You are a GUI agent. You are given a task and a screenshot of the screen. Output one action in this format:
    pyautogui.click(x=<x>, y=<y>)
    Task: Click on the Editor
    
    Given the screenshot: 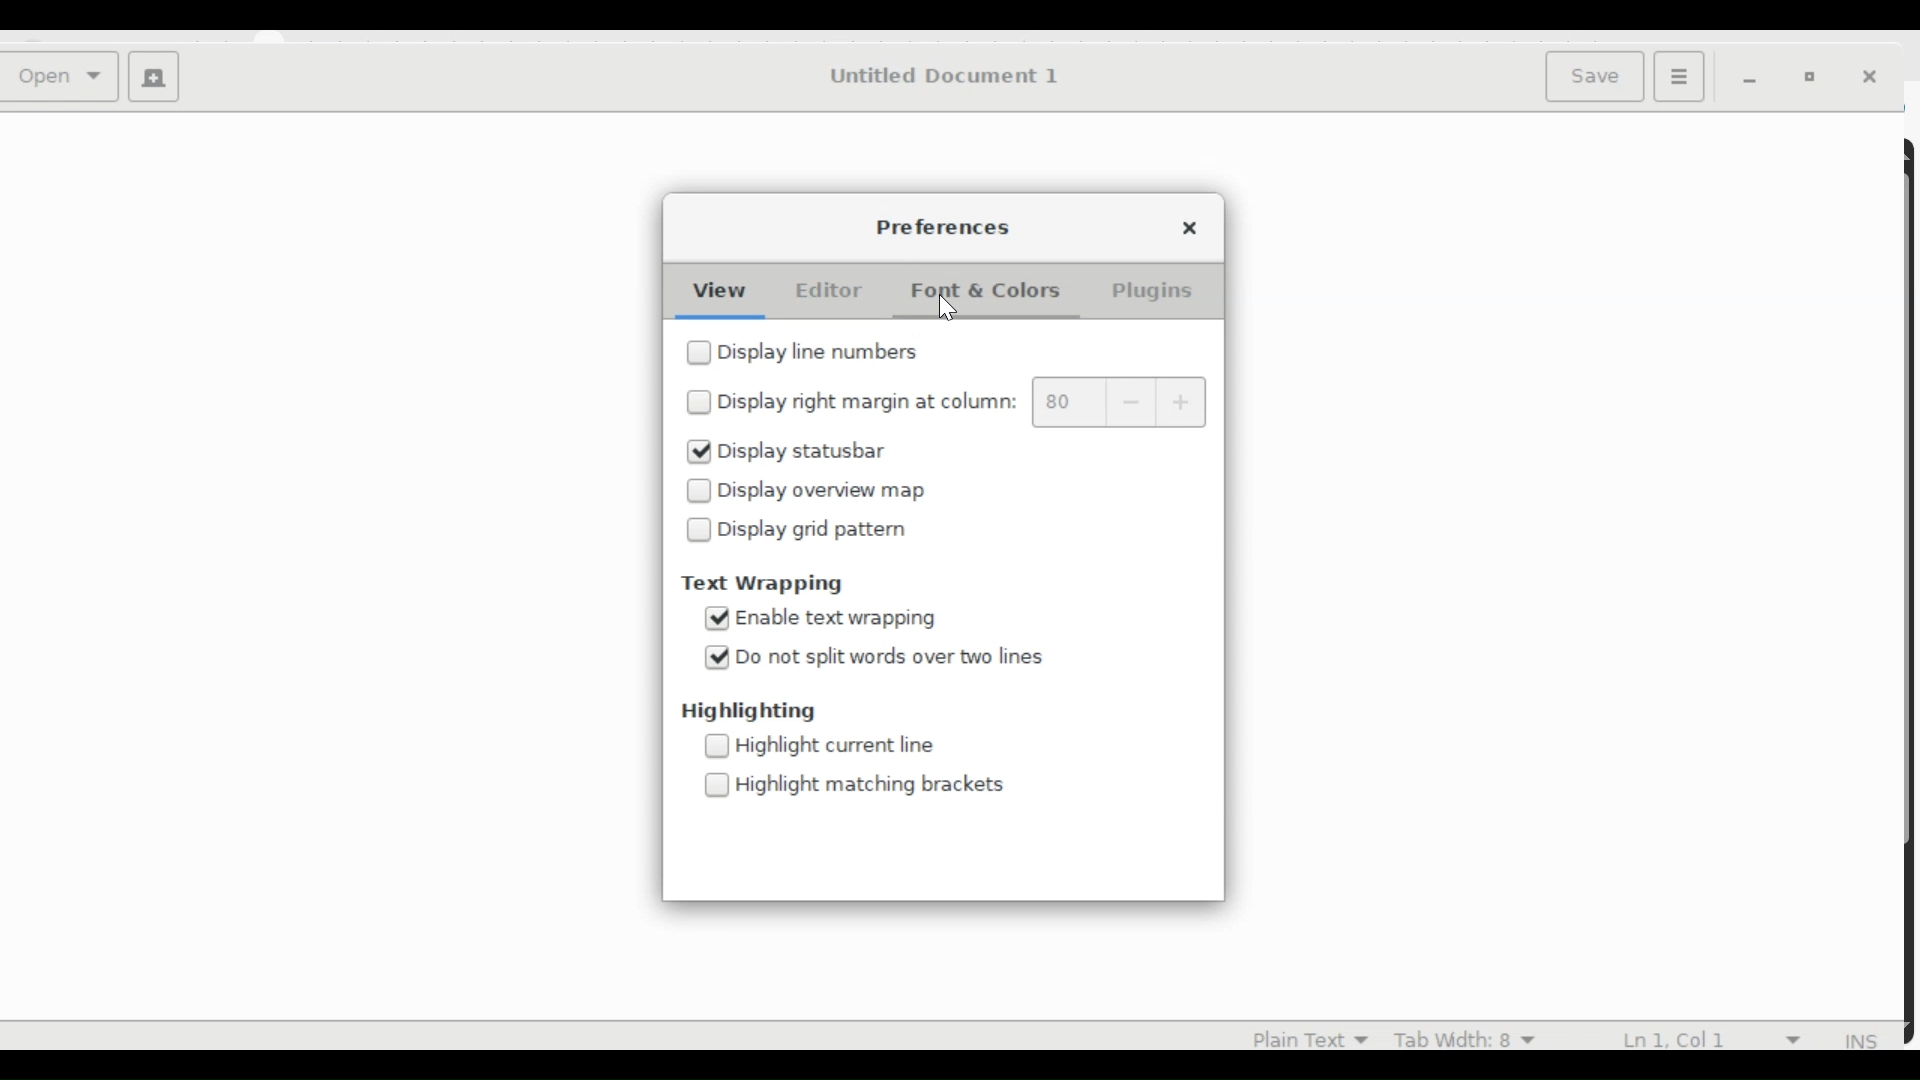 What is the action you would take?
    pyautogui.click(x=825, y=290)
    